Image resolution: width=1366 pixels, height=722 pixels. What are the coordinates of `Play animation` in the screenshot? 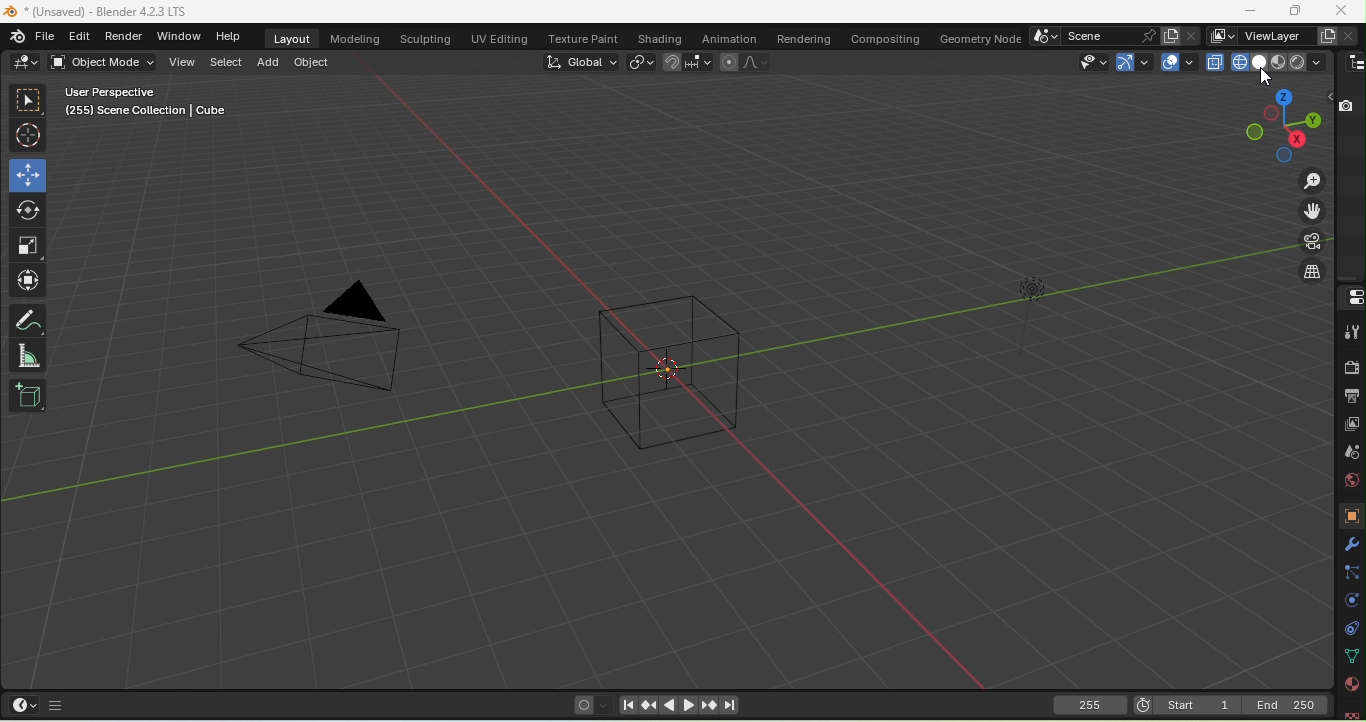 It's located at (669, 705).